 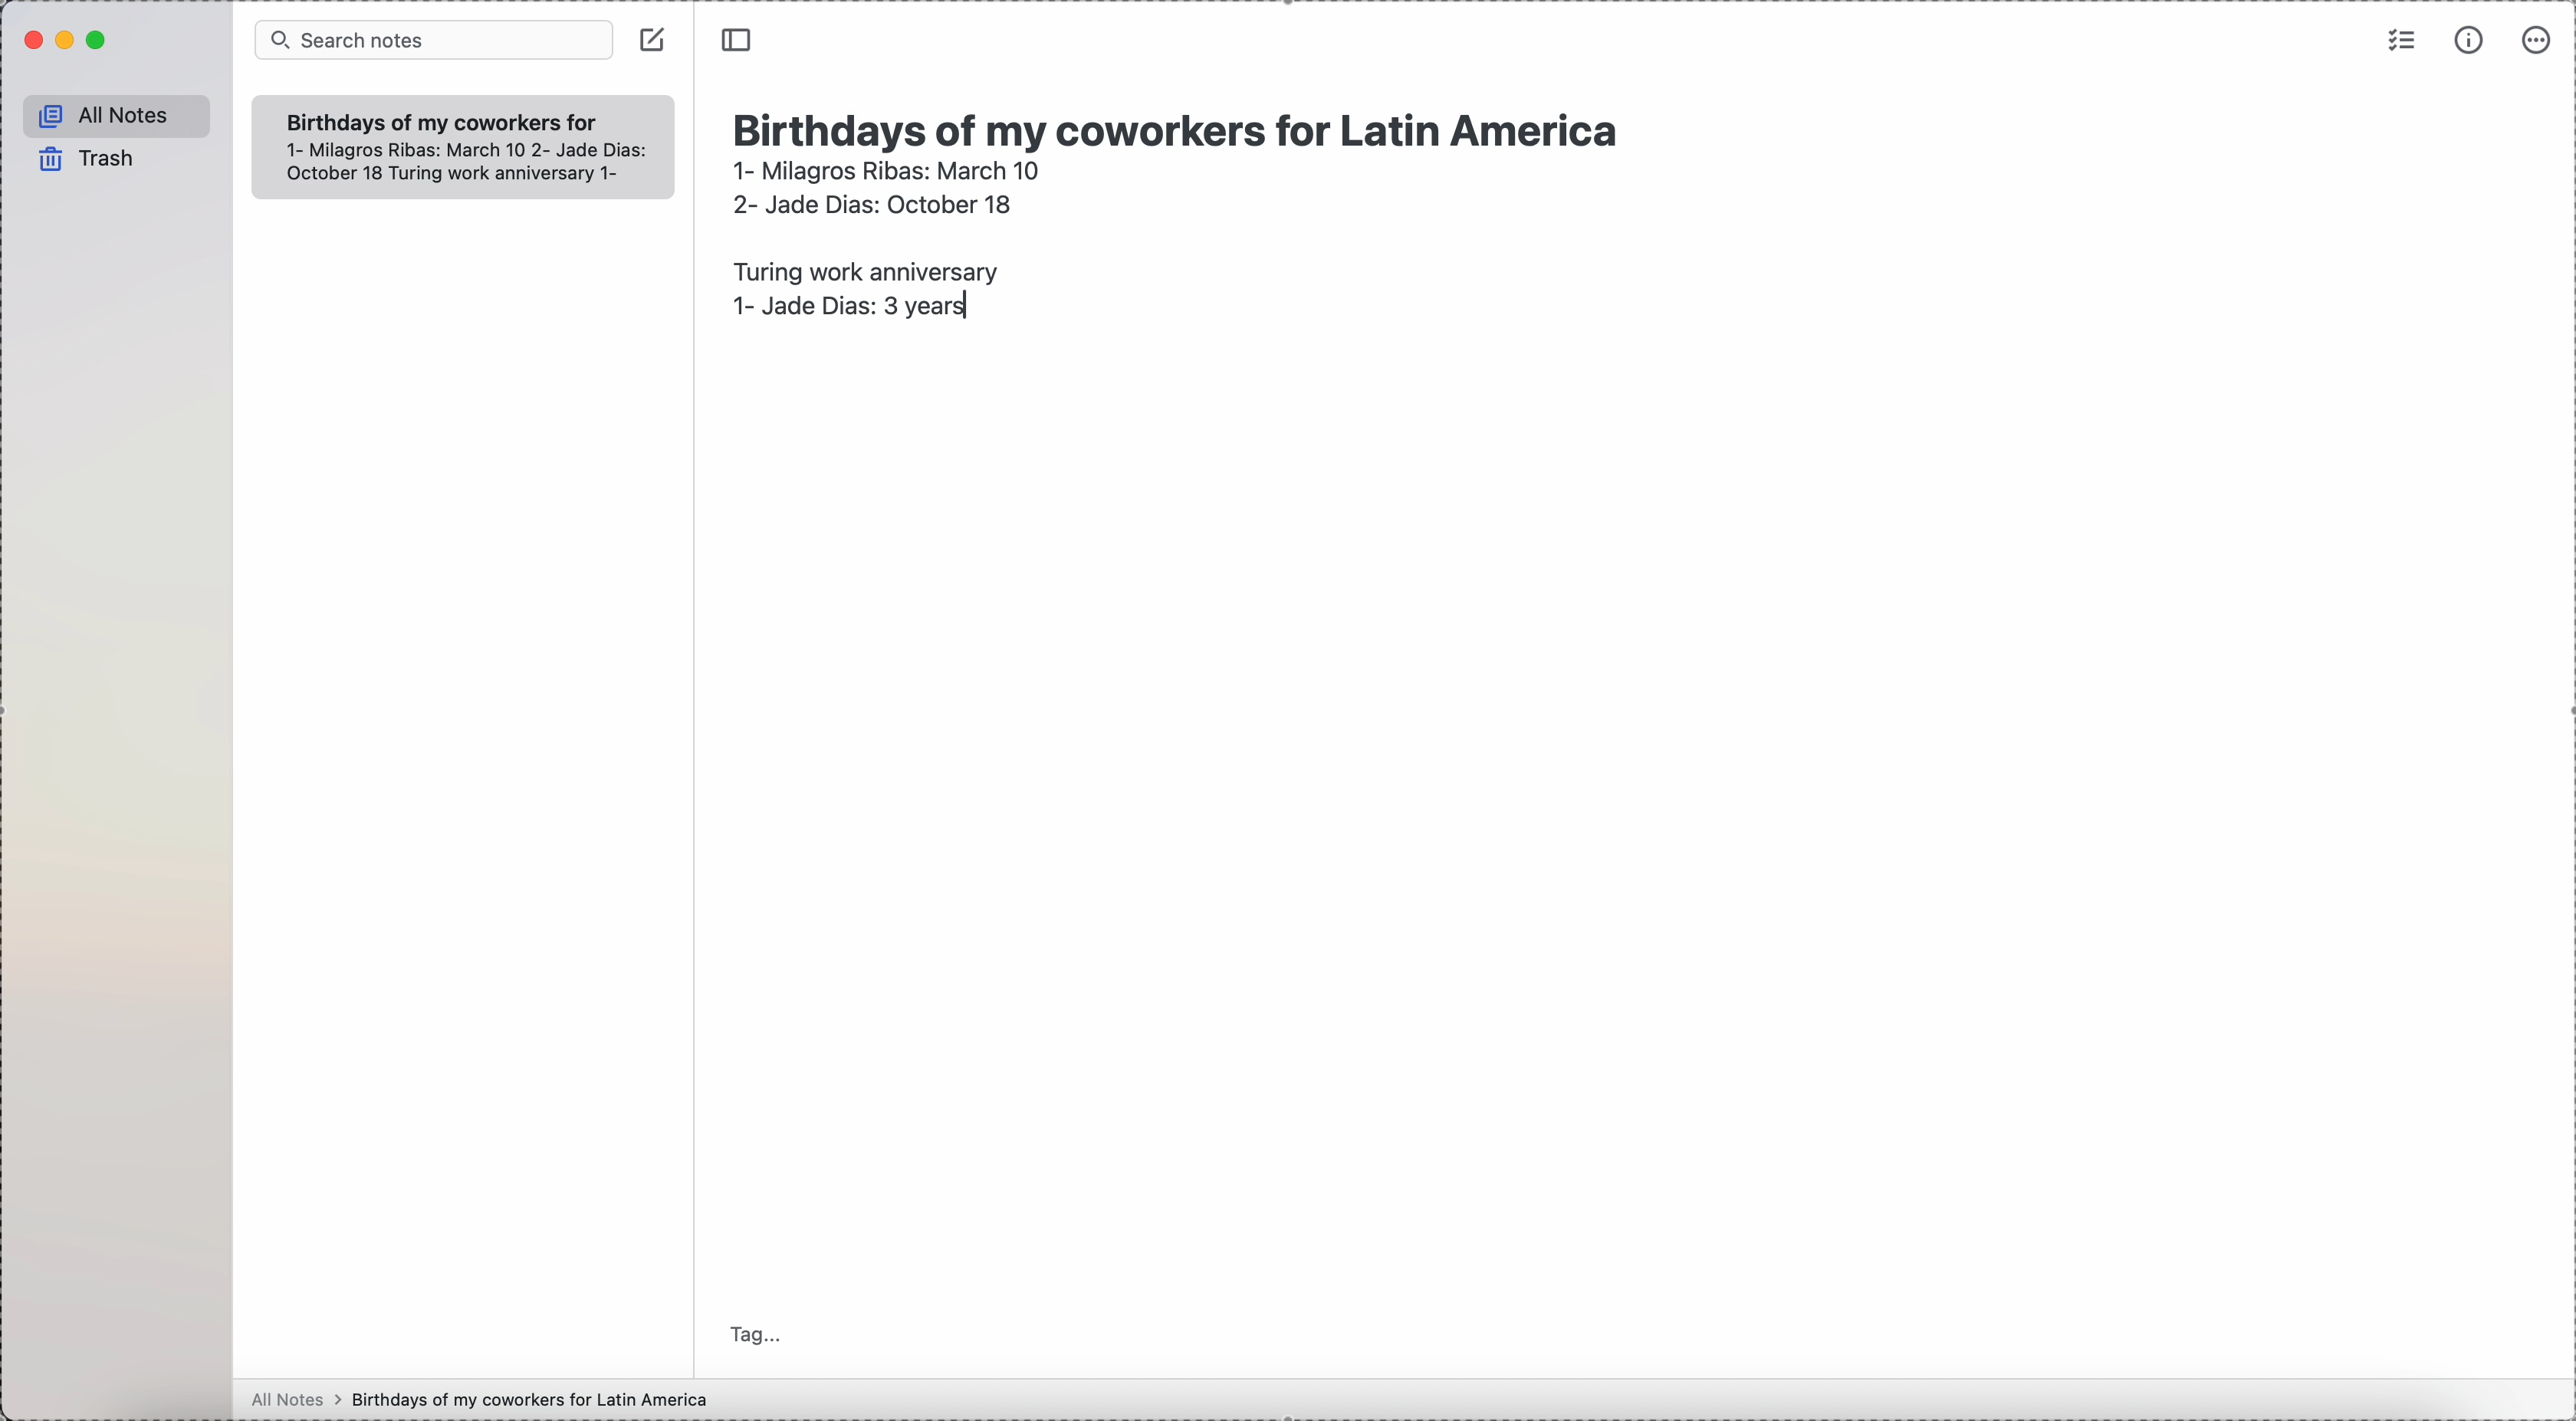 What do you see at coordinates (440, 120) in the screenshot?
I see `Birthdays of my coworkers for Latin America` at bounding box center [440, 120].